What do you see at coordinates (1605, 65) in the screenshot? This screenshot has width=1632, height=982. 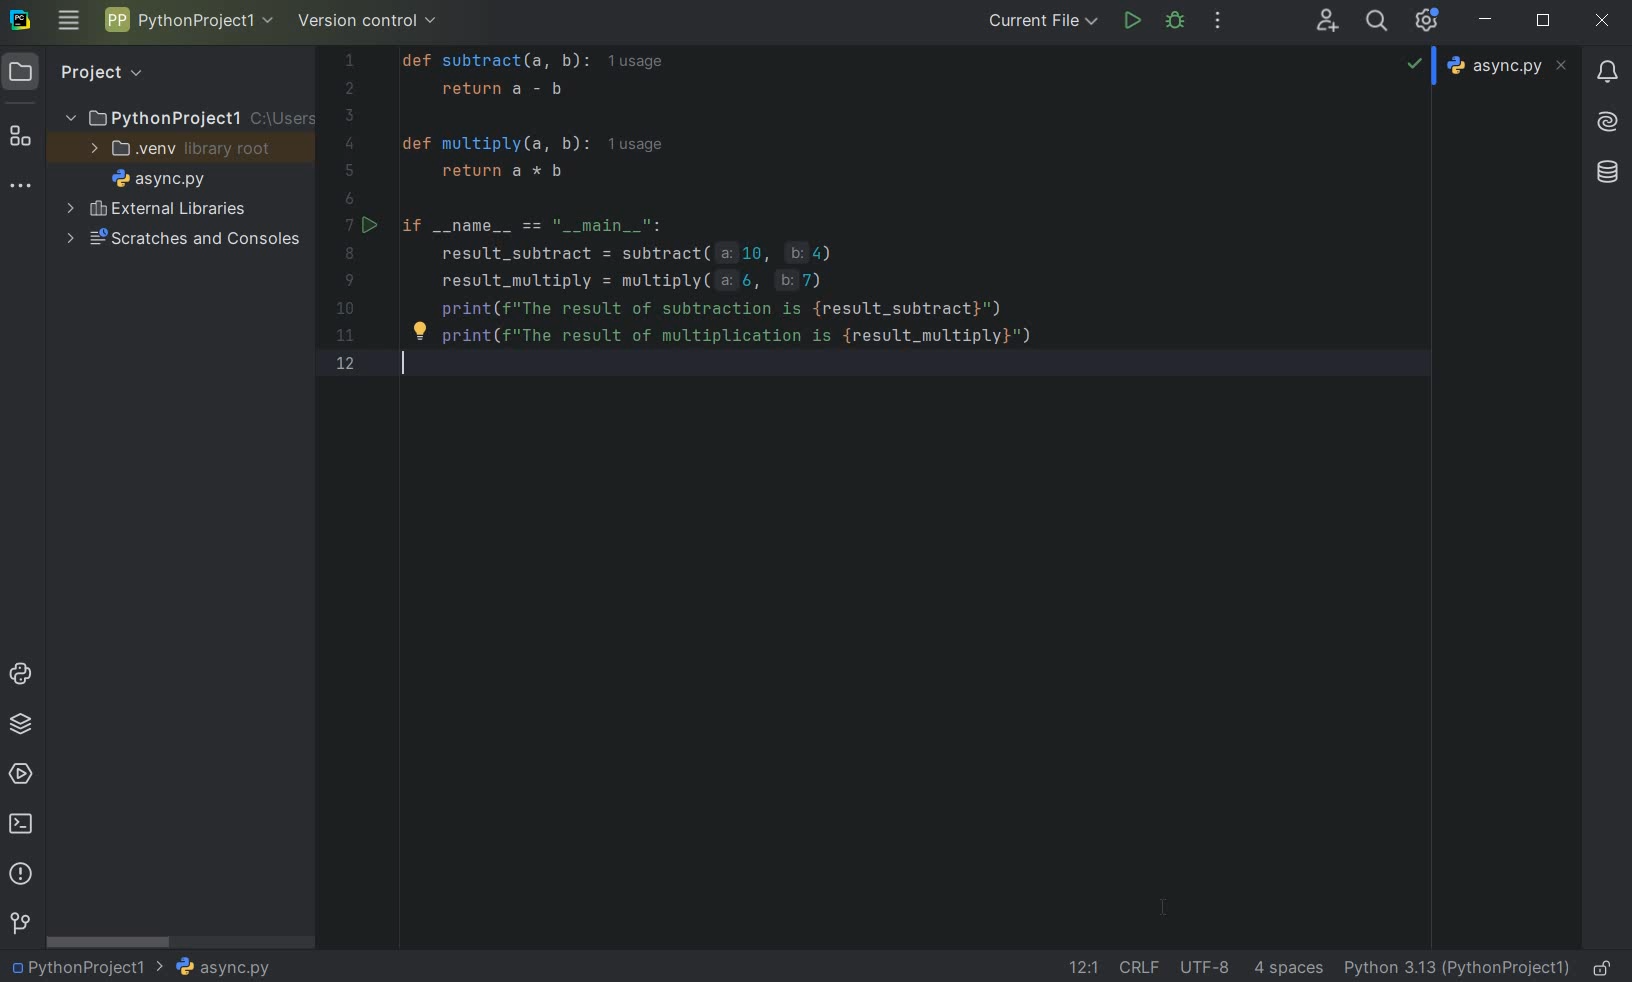 I see `Notifications` at bounding box center [1605, 65].